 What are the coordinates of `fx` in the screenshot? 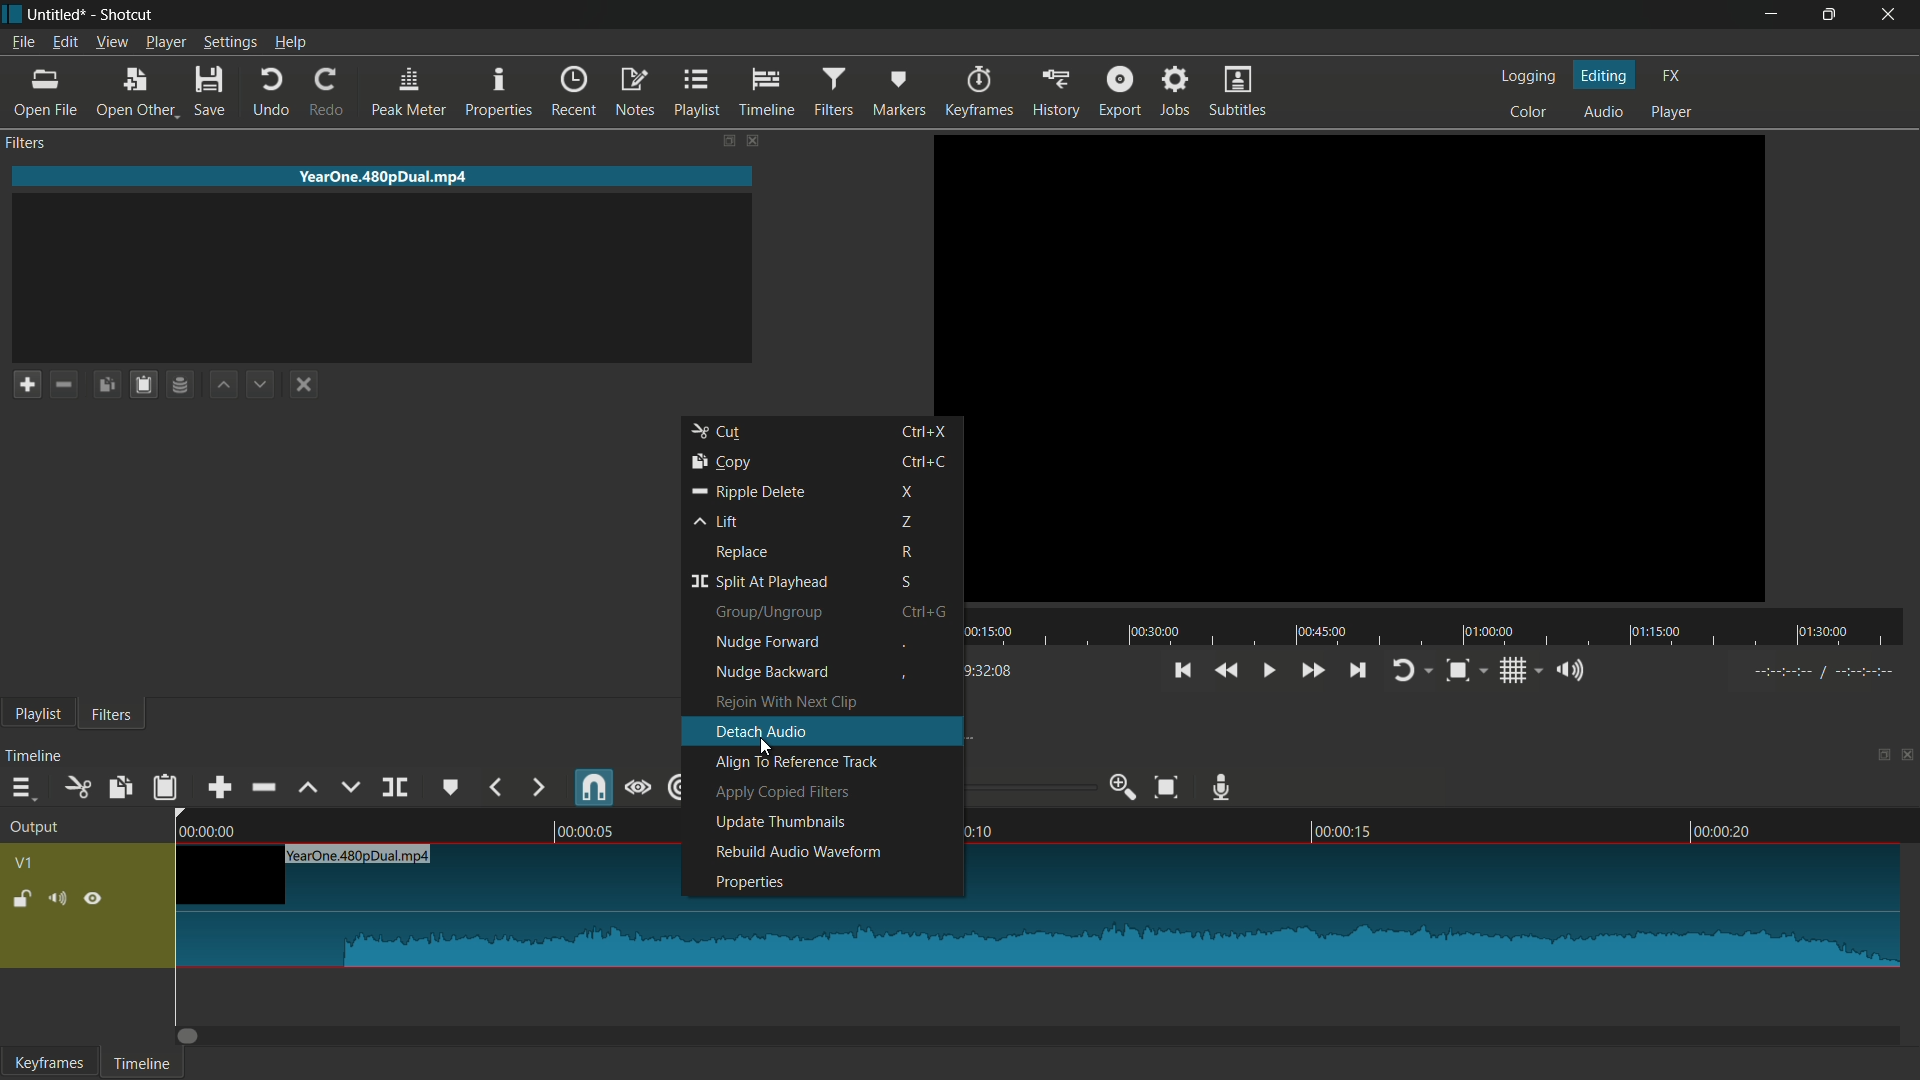 It's located at (1670, 75).